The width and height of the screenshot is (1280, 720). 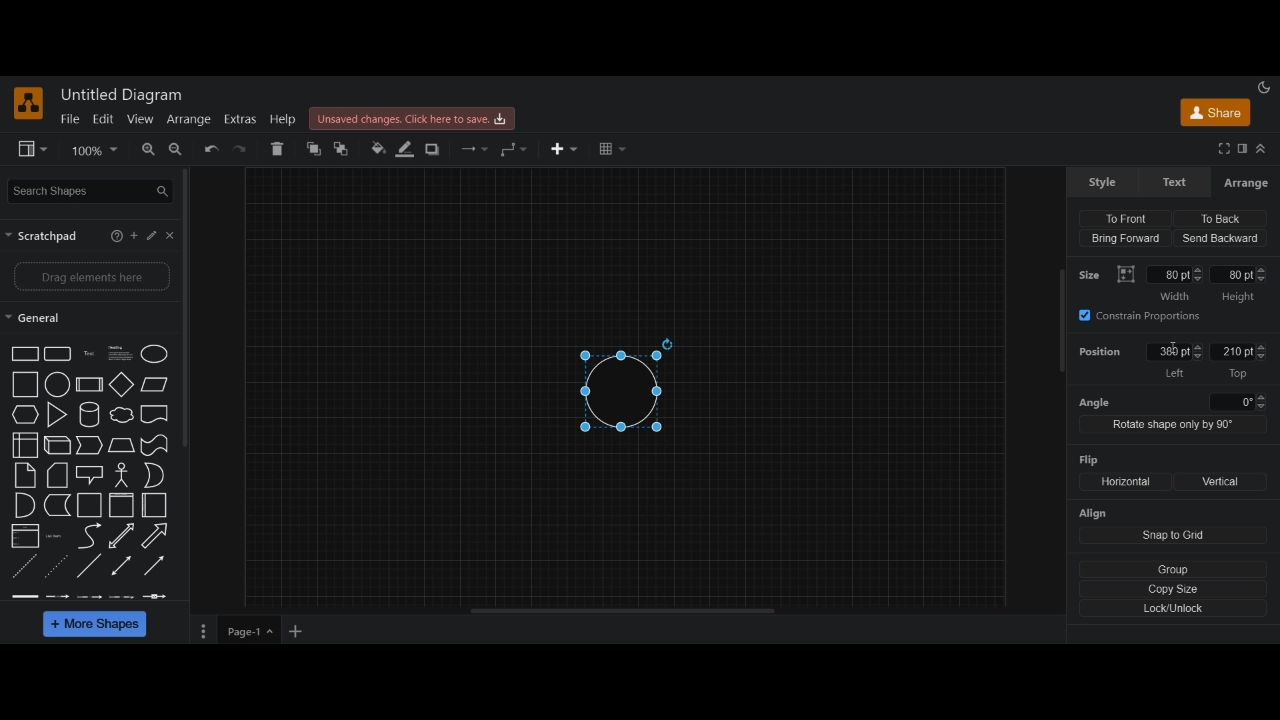 I want to click on add, so click(x=136, y=236).